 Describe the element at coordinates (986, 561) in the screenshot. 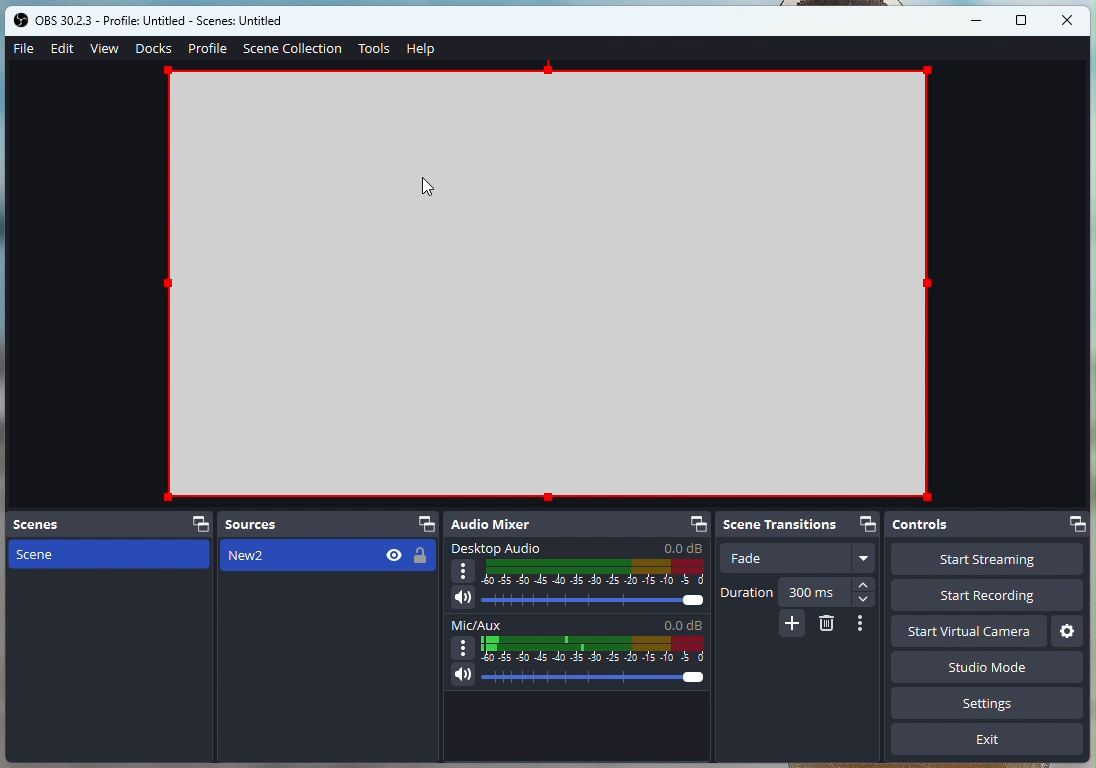

I see `Start Streaming` at that location.